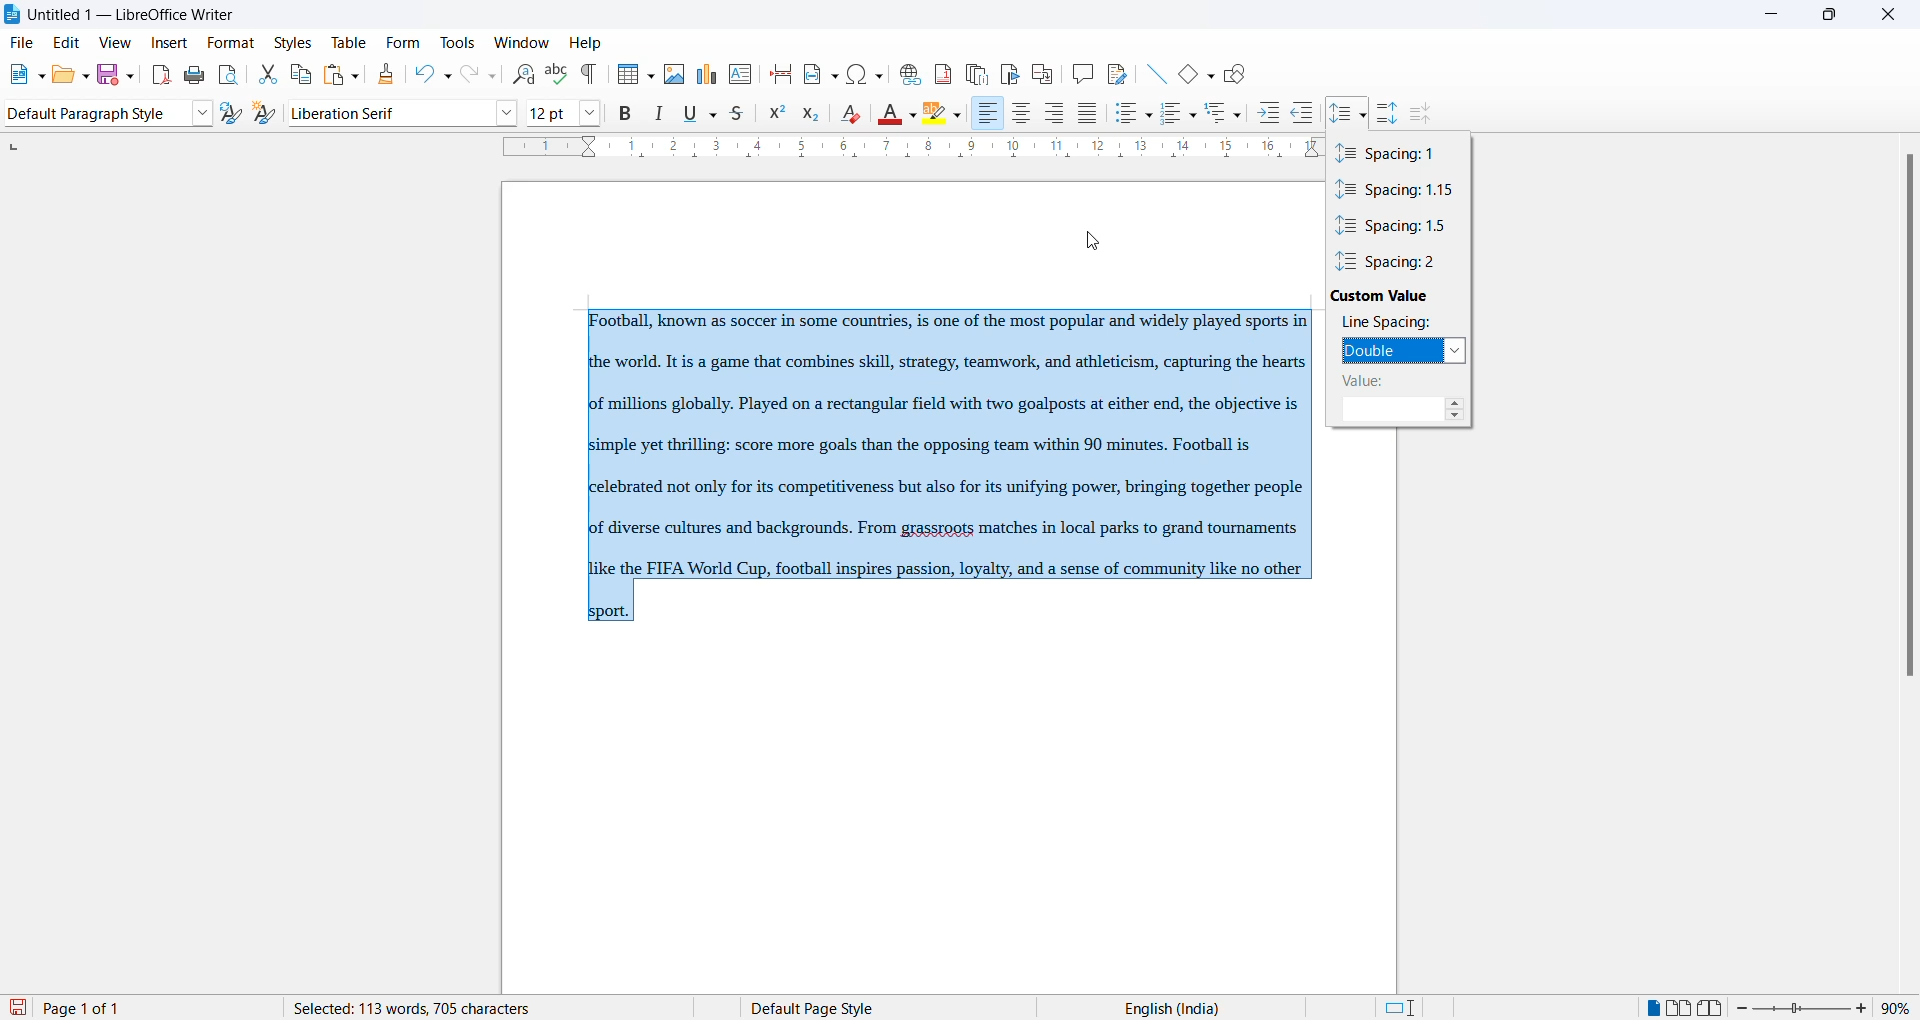  What do you see at coordinates (741, 74) in the screenshot?
I see `insert text` at bounding box center [741, 74].